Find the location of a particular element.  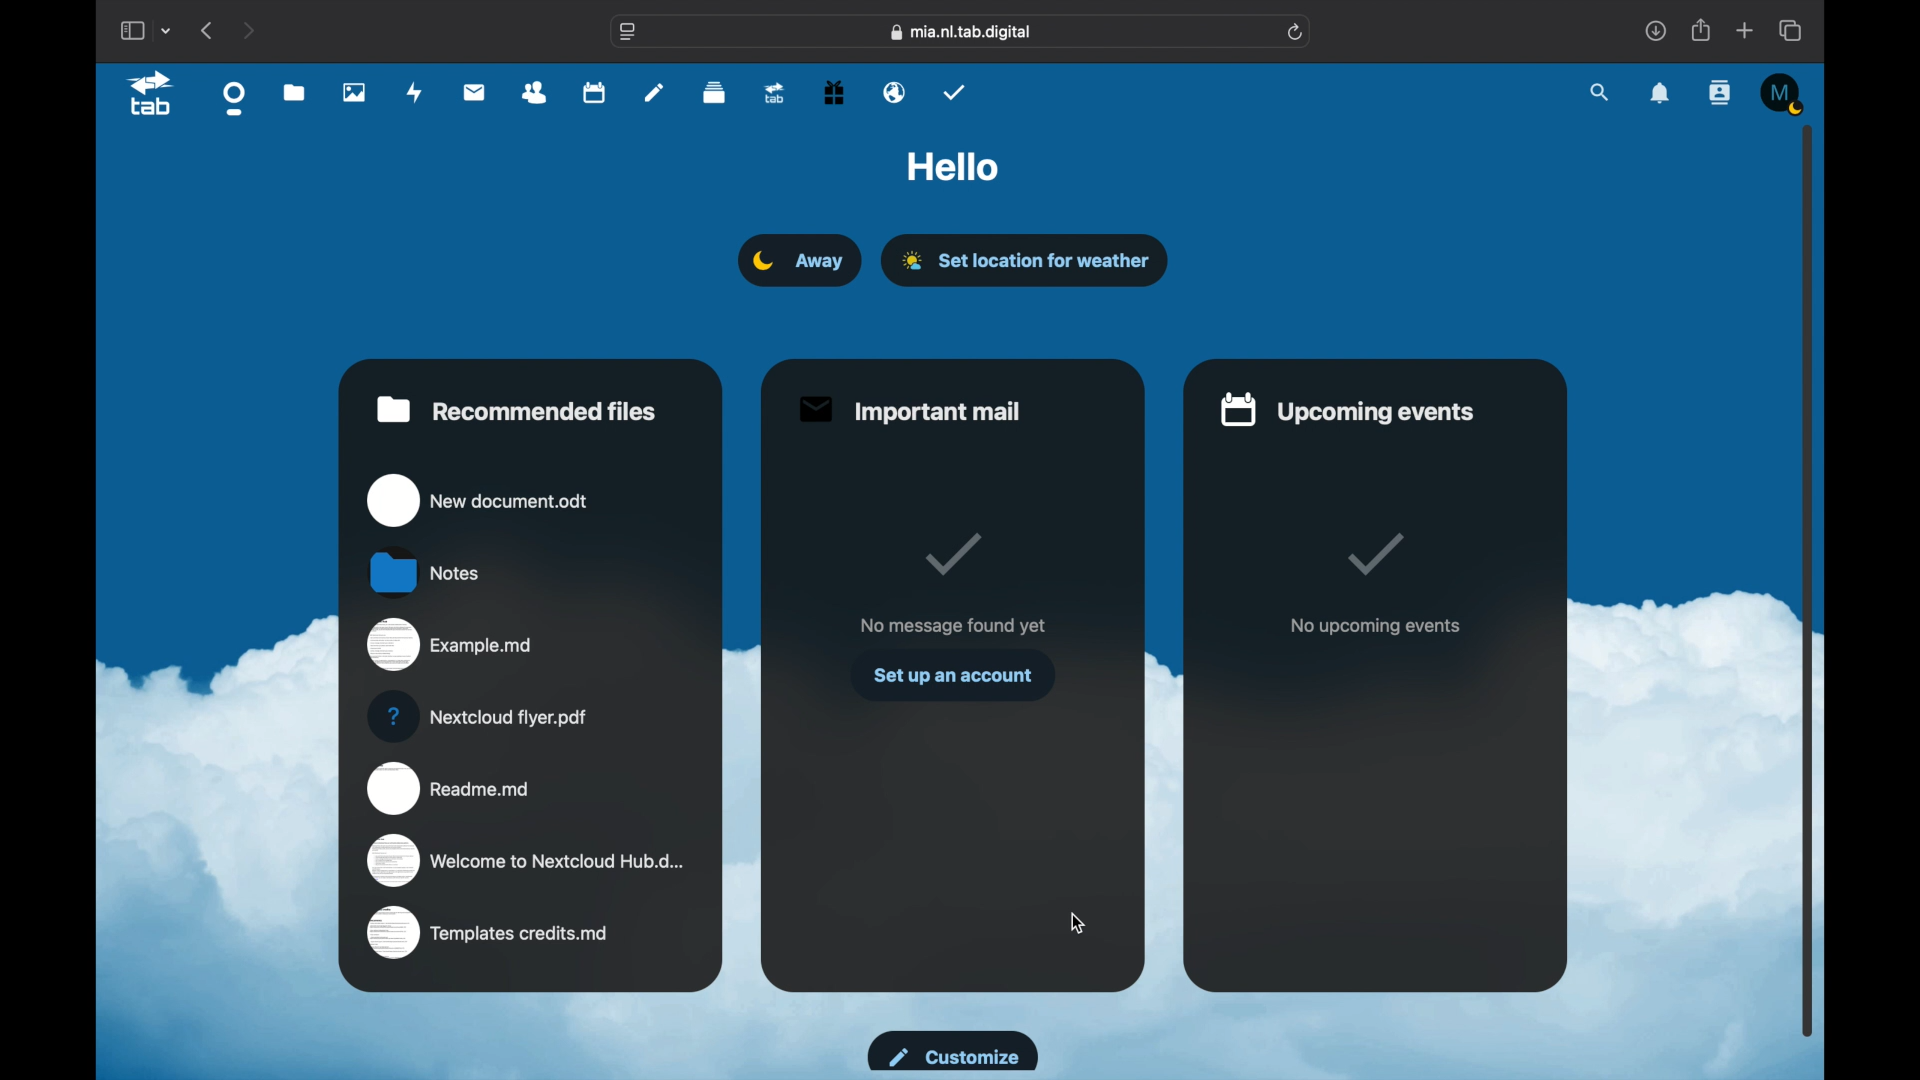

files is located at coordinates (296, 92).